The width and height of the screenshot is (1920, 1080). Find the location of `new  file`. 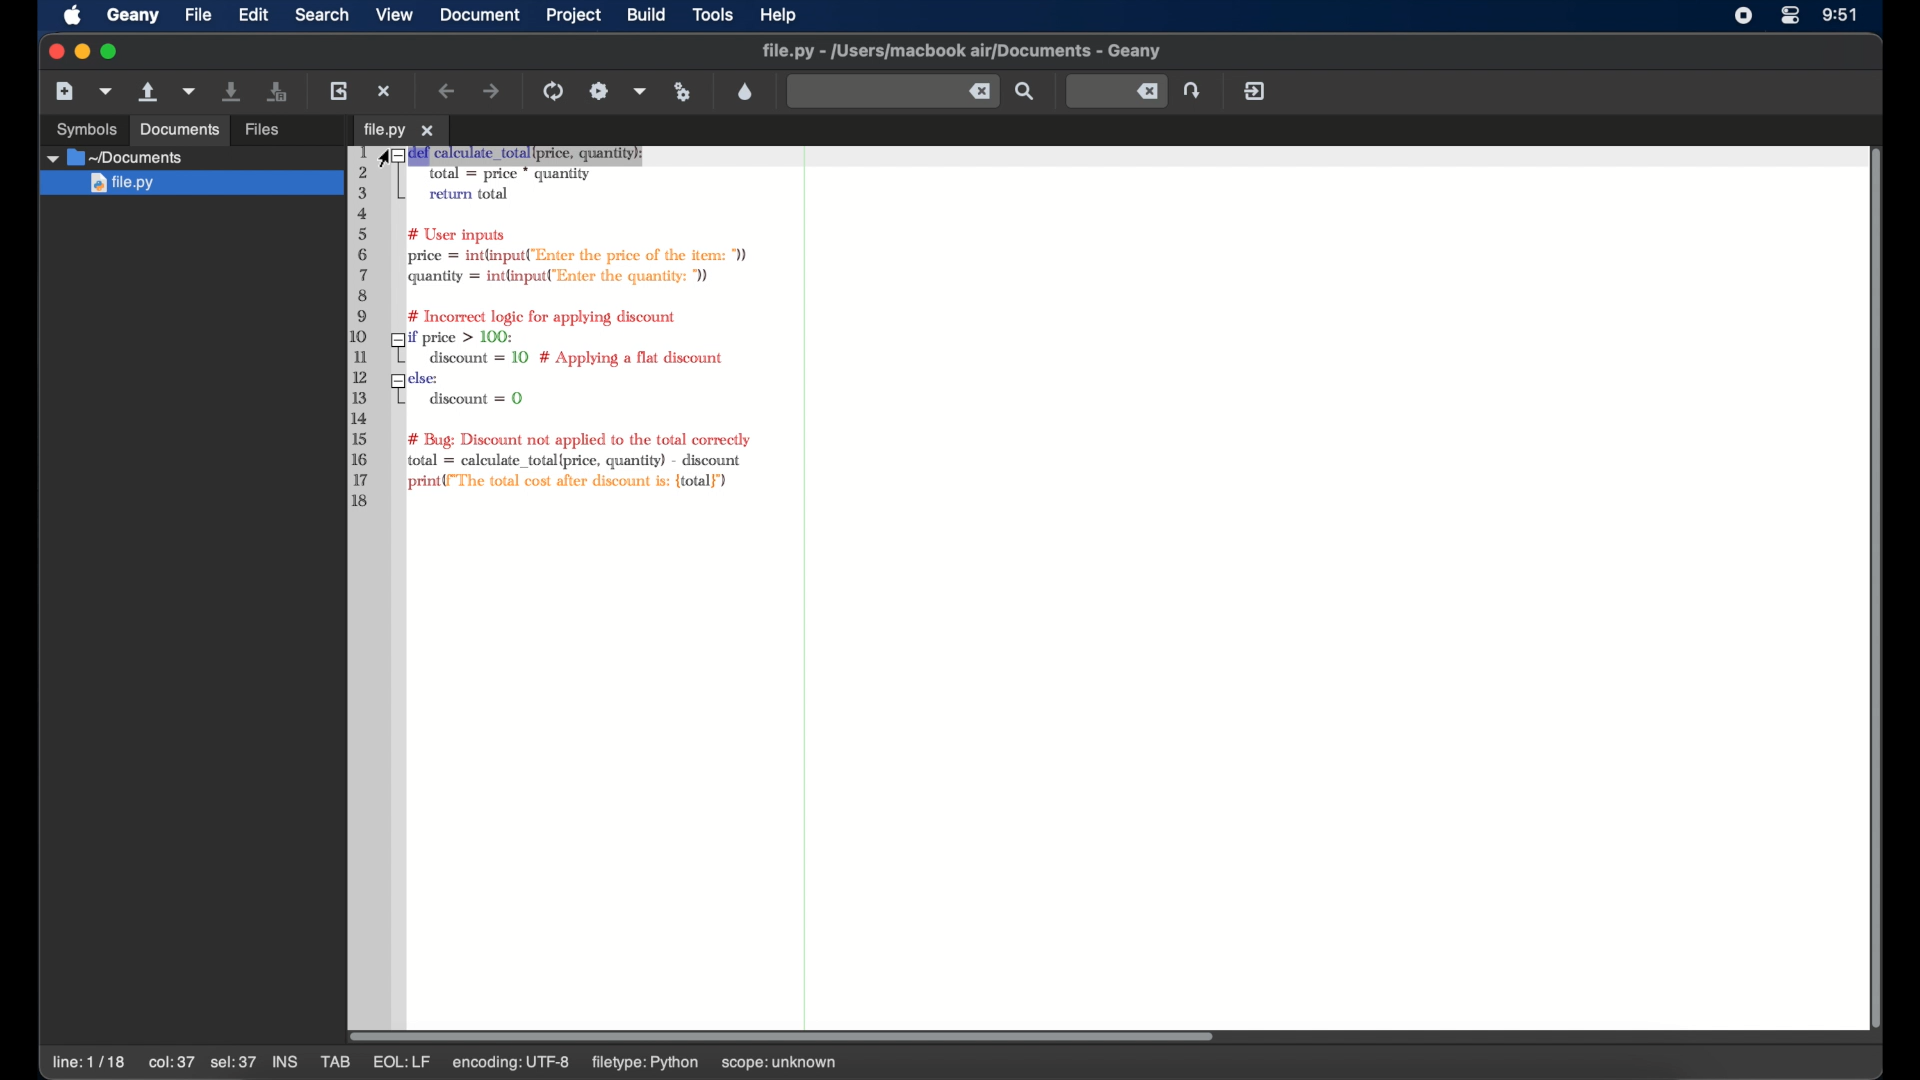

new  file is located at coordinates (64, 91).